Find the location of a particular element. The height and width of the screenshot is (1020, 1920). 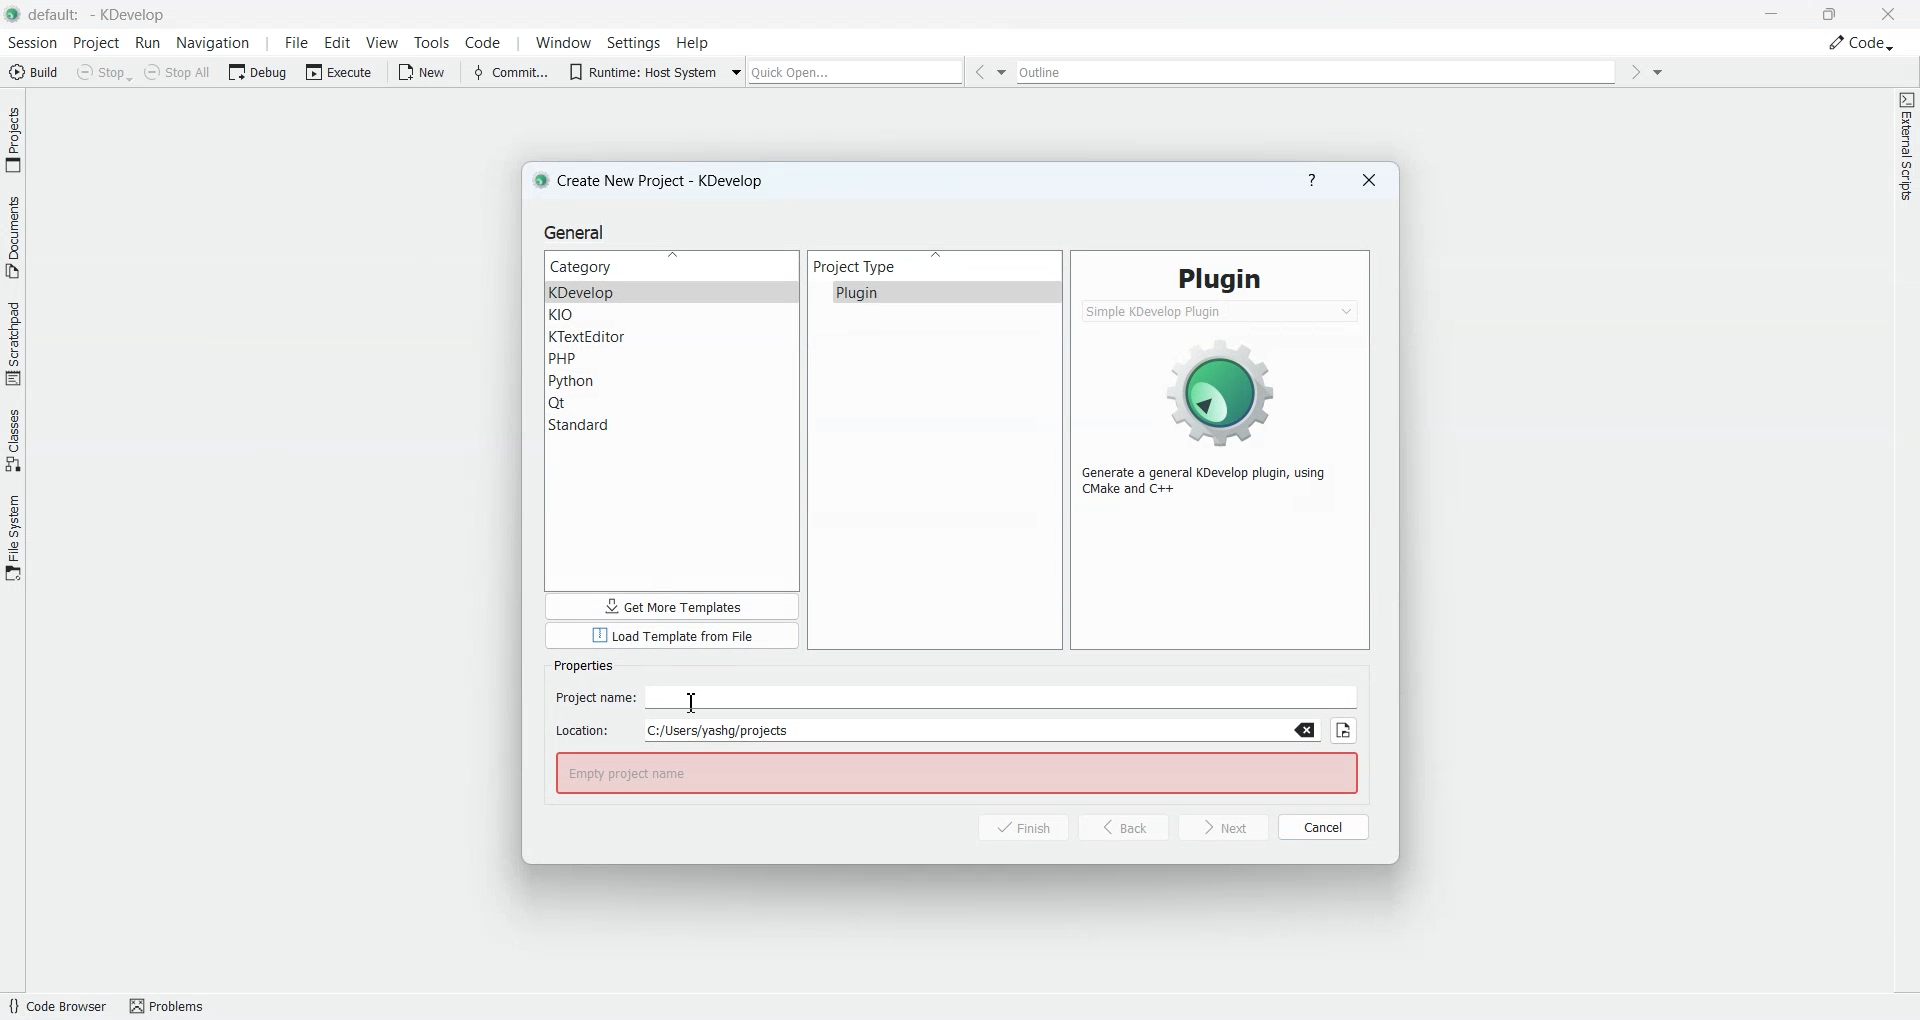

External scripts is located at coordinates (1906, 152).